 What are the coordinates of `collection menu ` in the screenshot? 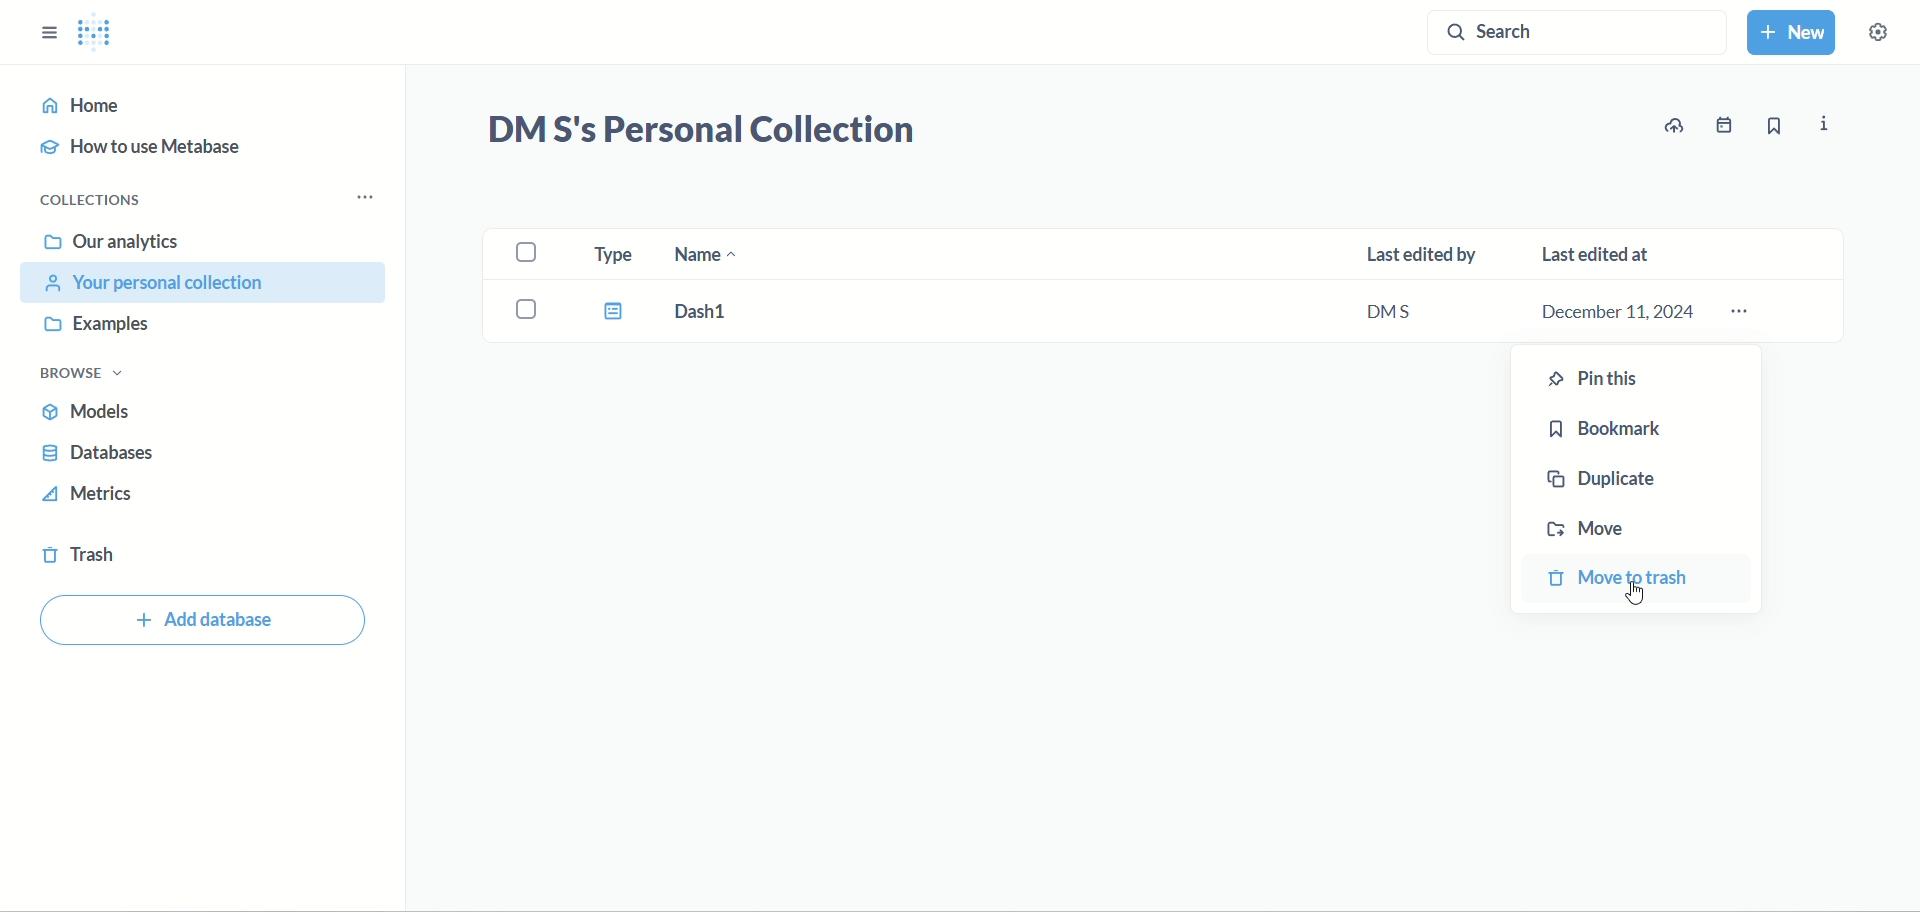 It's located at (374, 197).